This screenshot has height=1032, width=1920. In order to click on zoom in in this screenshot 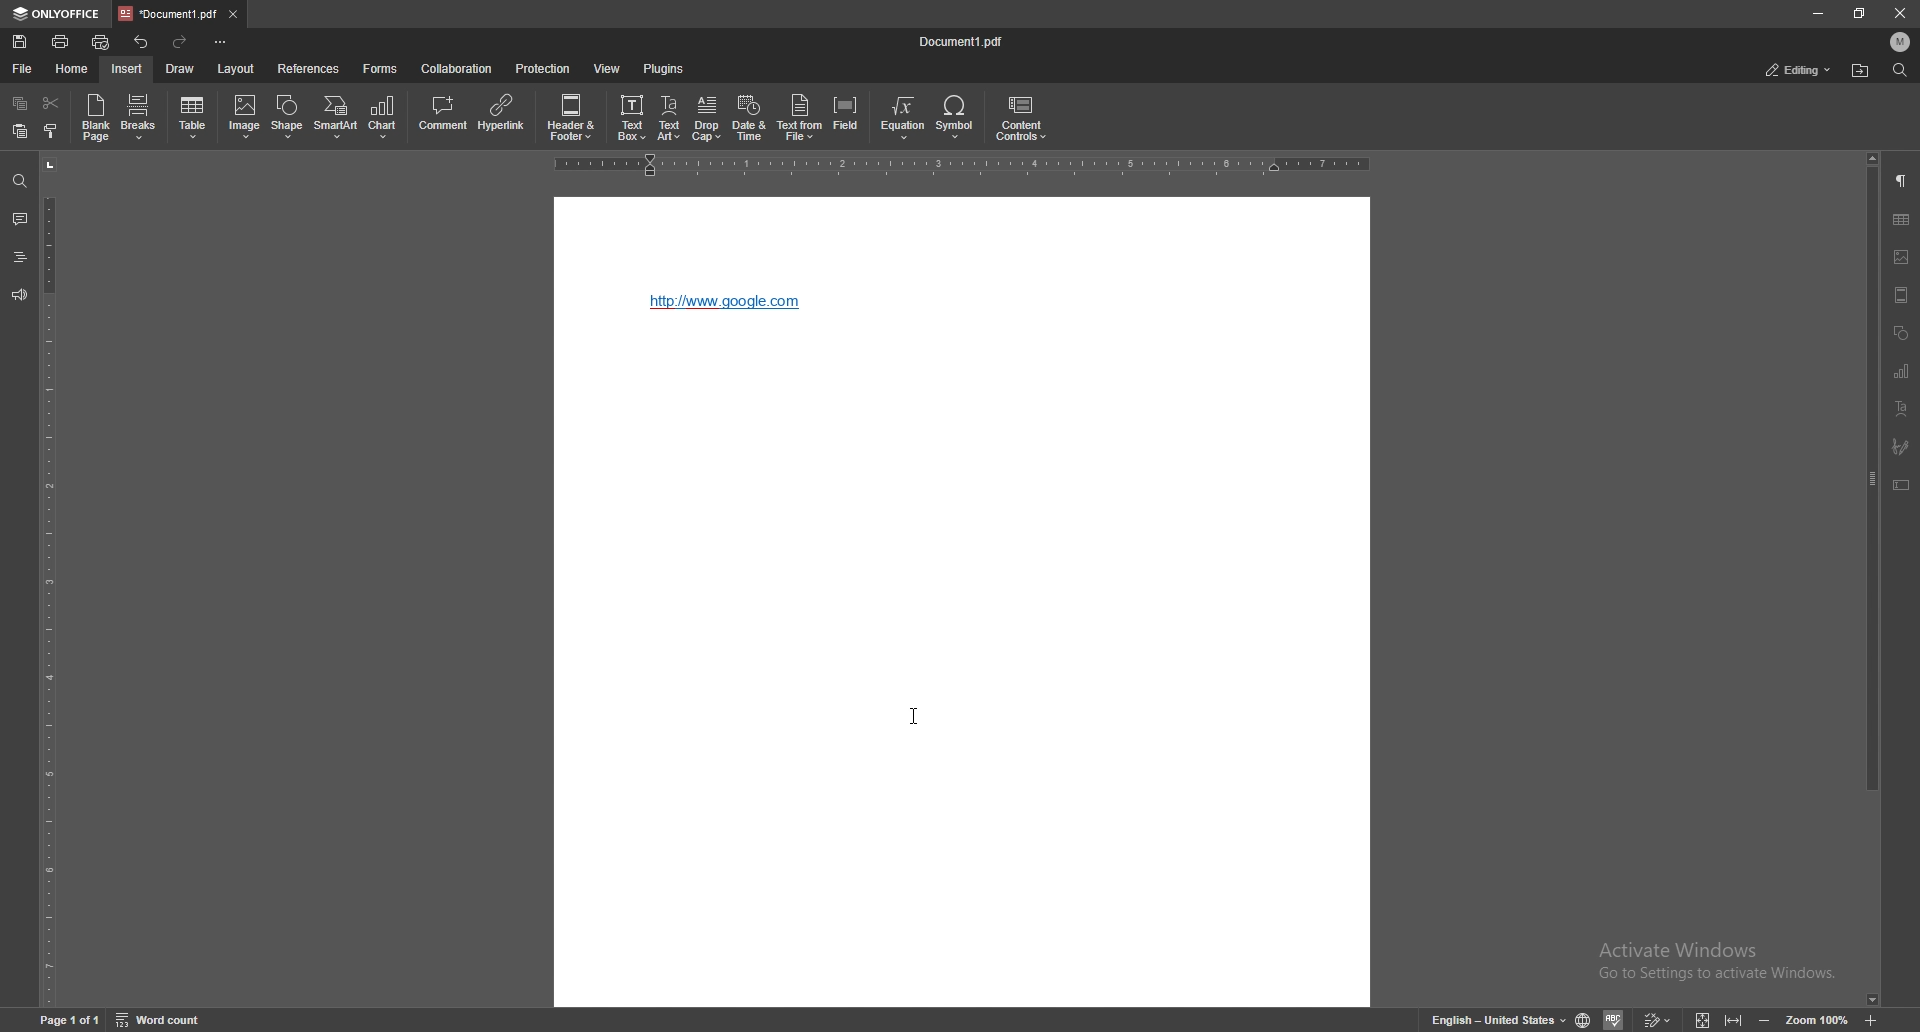, I will do `click(1872, 1020)`.